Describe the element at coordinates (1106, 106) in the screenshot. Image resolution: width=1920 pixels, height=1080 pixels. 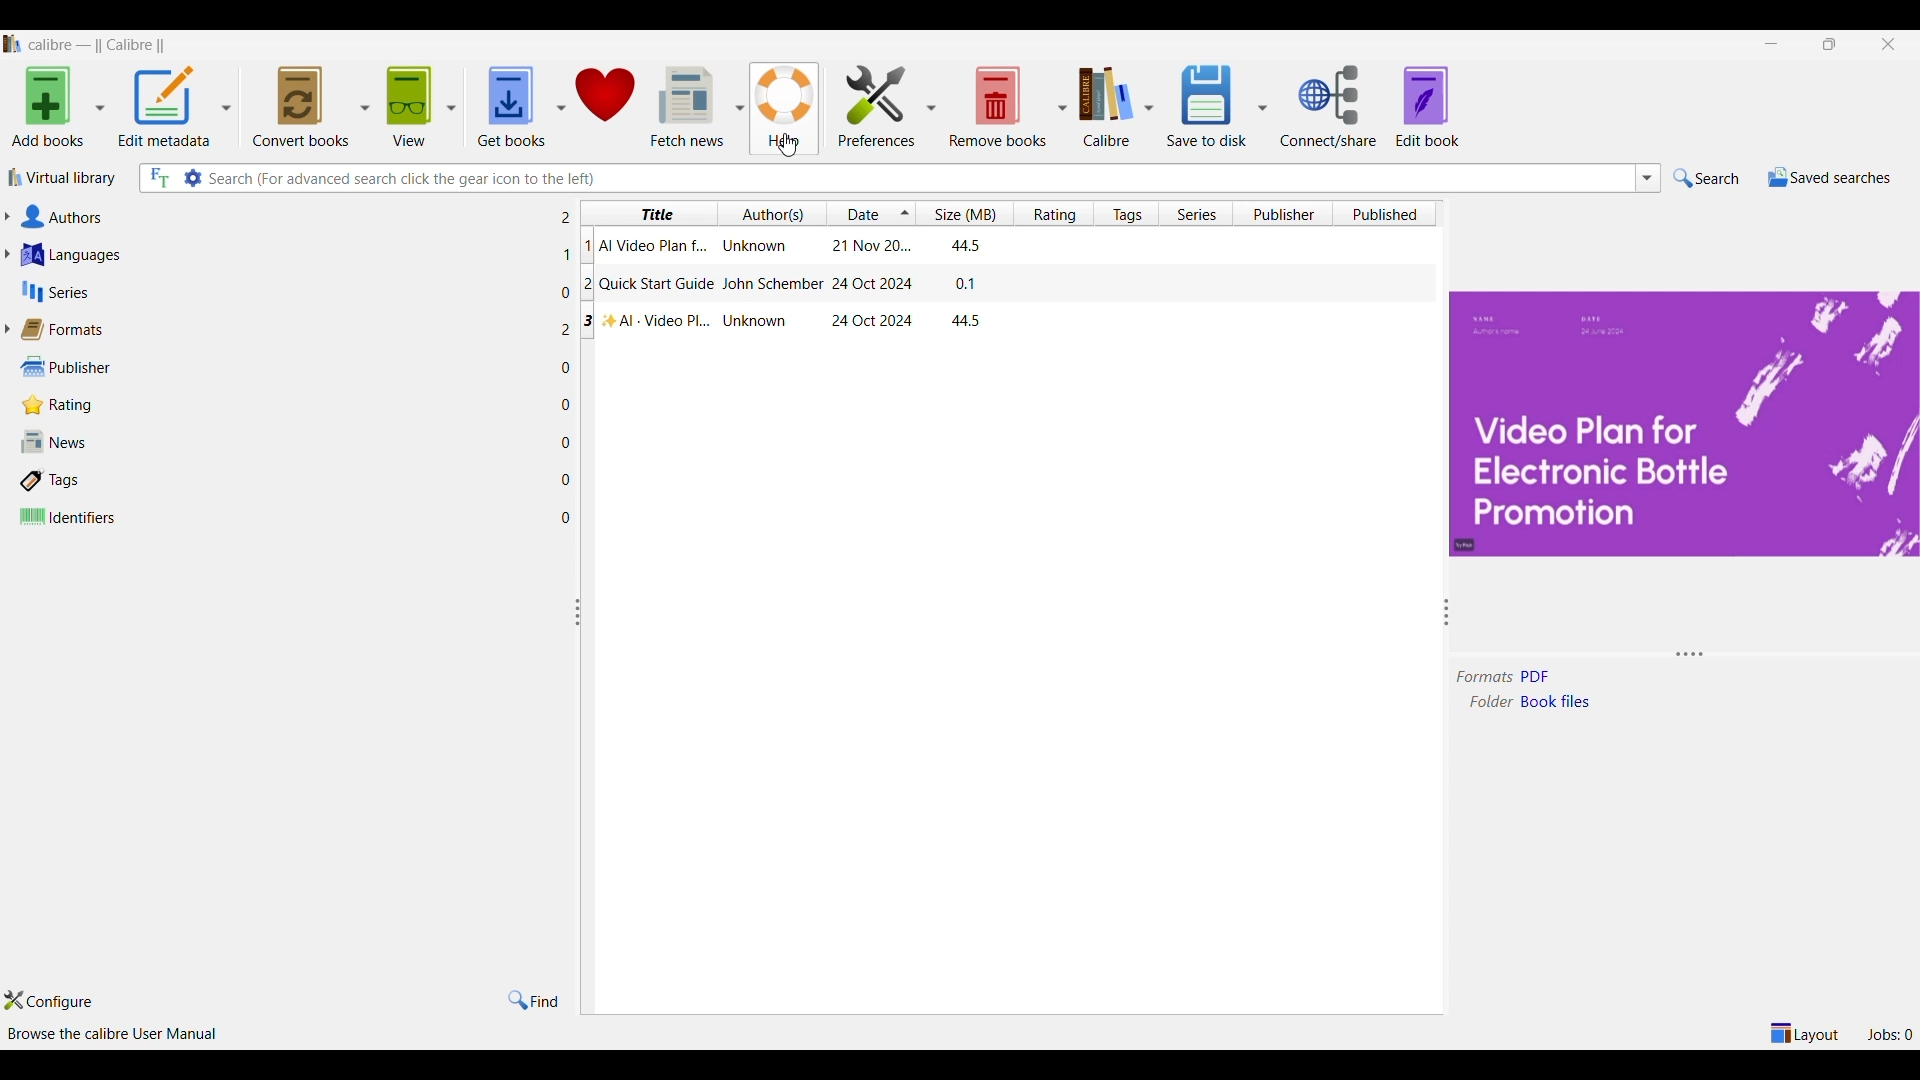
I see `Calibre` at that location.